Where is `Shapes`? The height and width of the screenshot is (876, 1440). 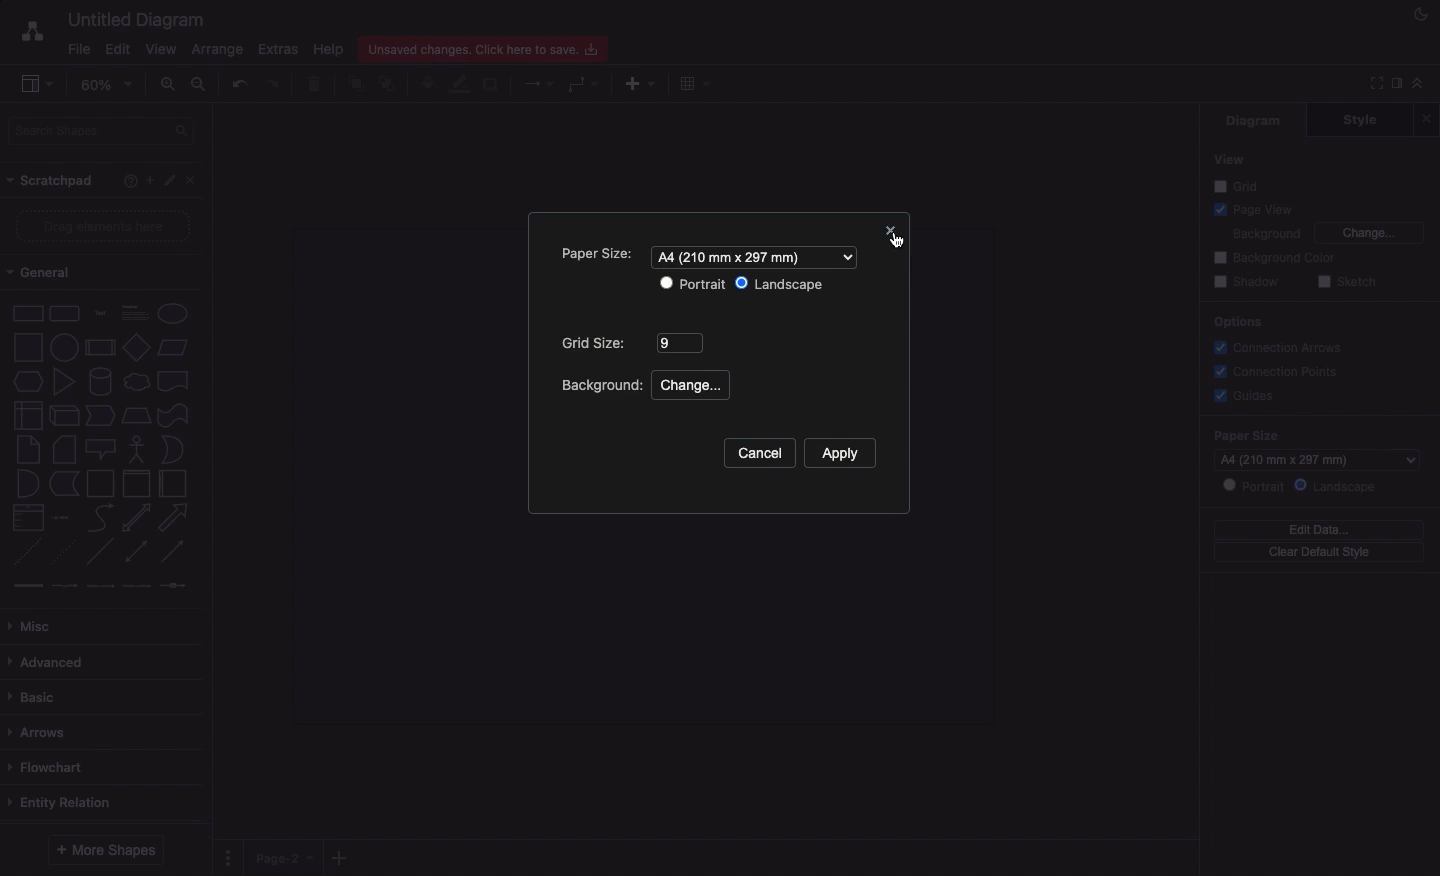
Shapes is located at coordinates (102, 448).